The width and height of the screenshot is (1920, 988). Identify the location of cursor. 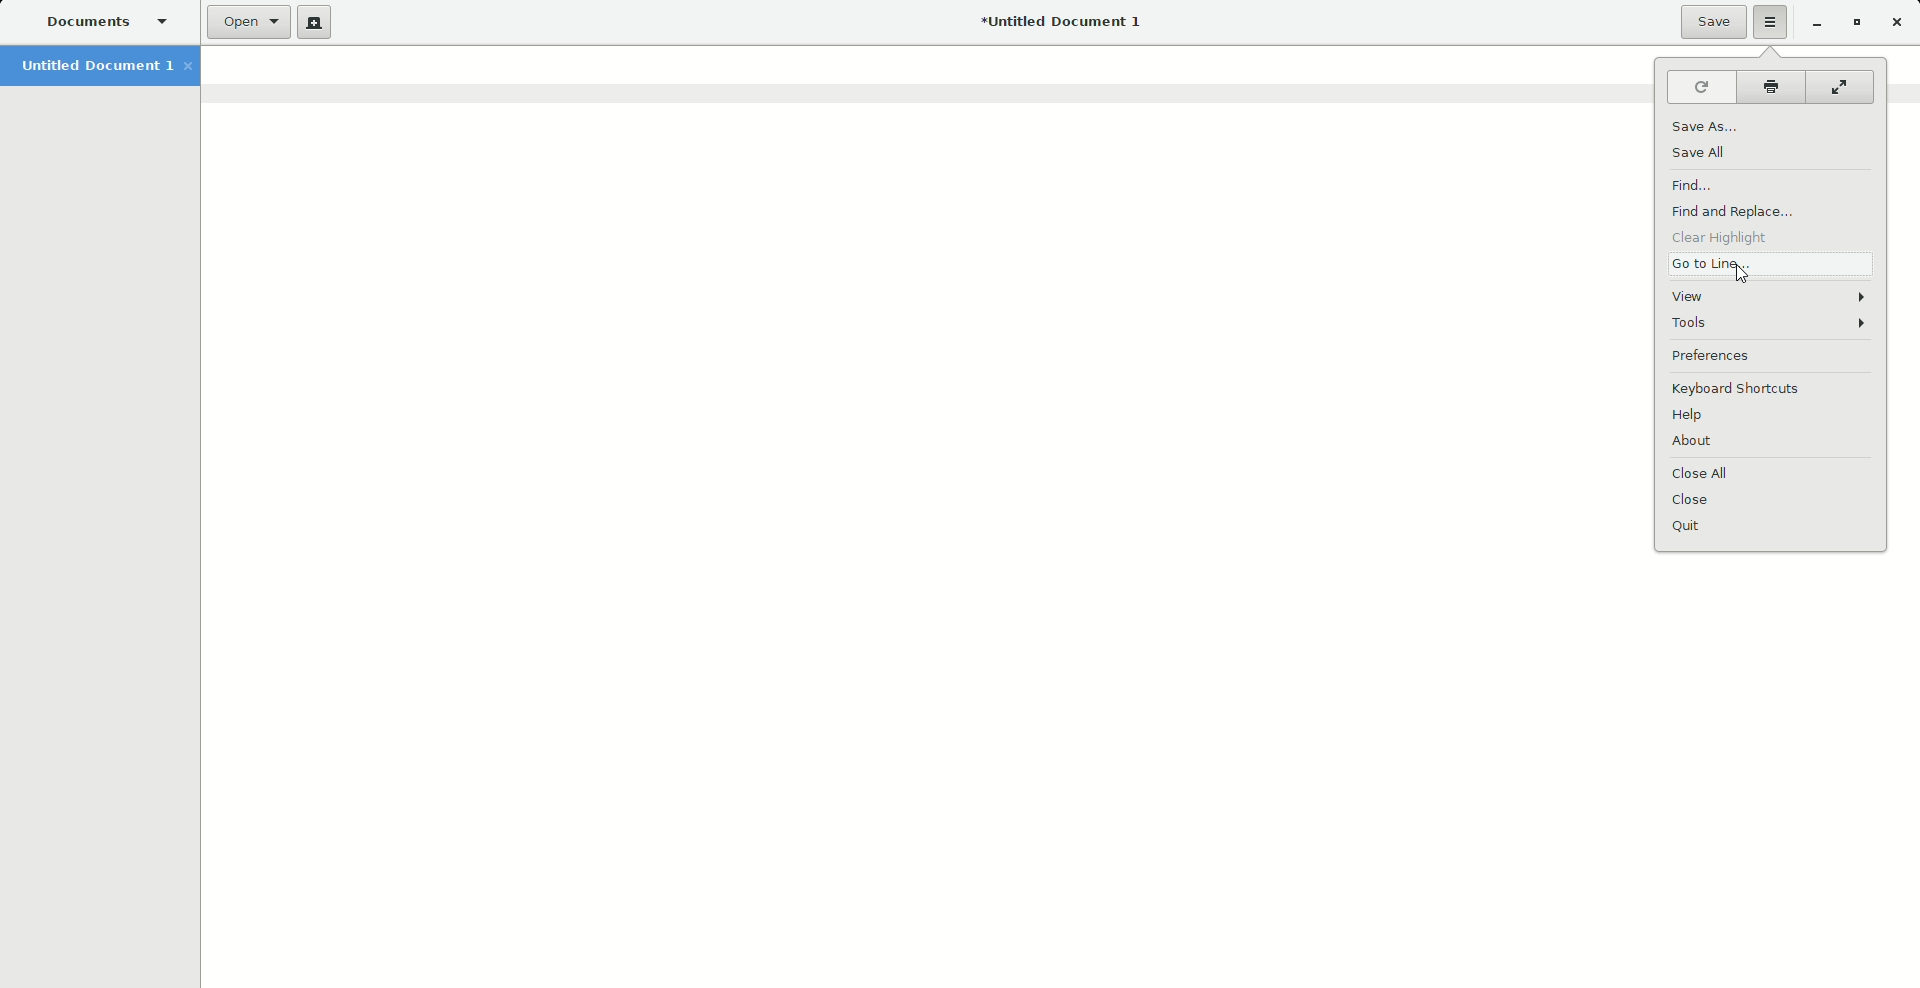
(1734, 272).